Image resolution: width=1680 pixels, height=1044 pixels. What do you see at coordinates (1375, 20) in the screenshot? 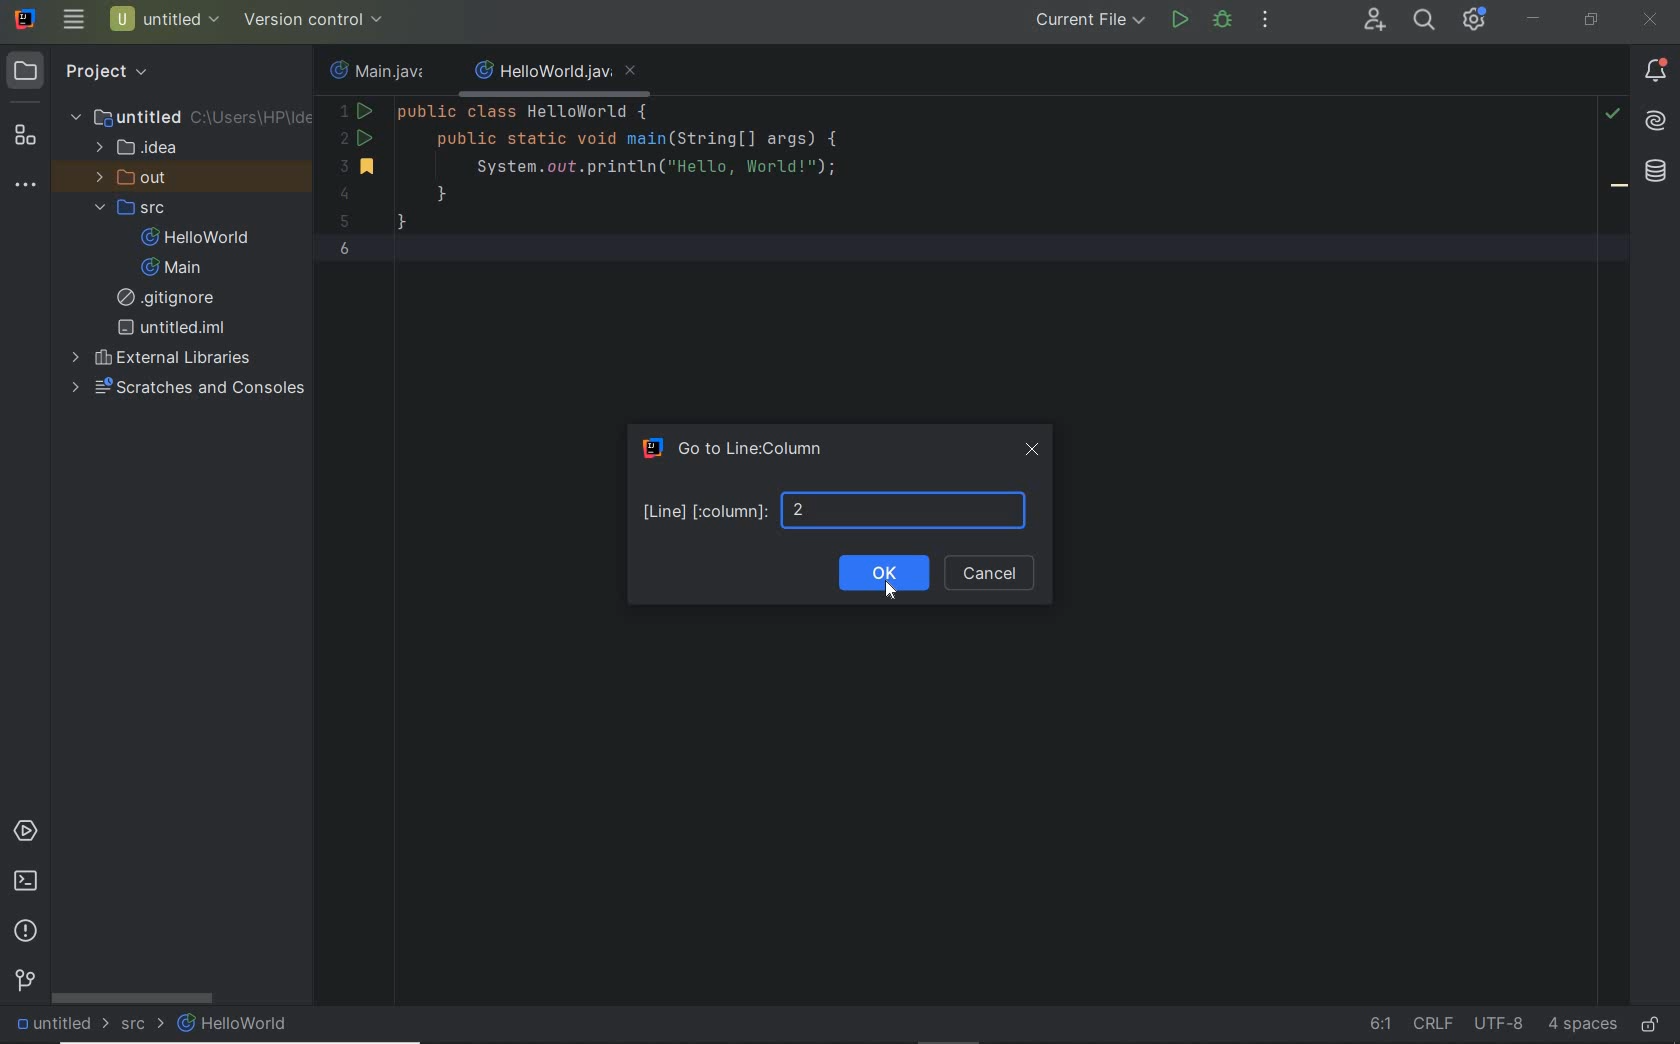
I see `code with me` at bounding box center [1375, 20].